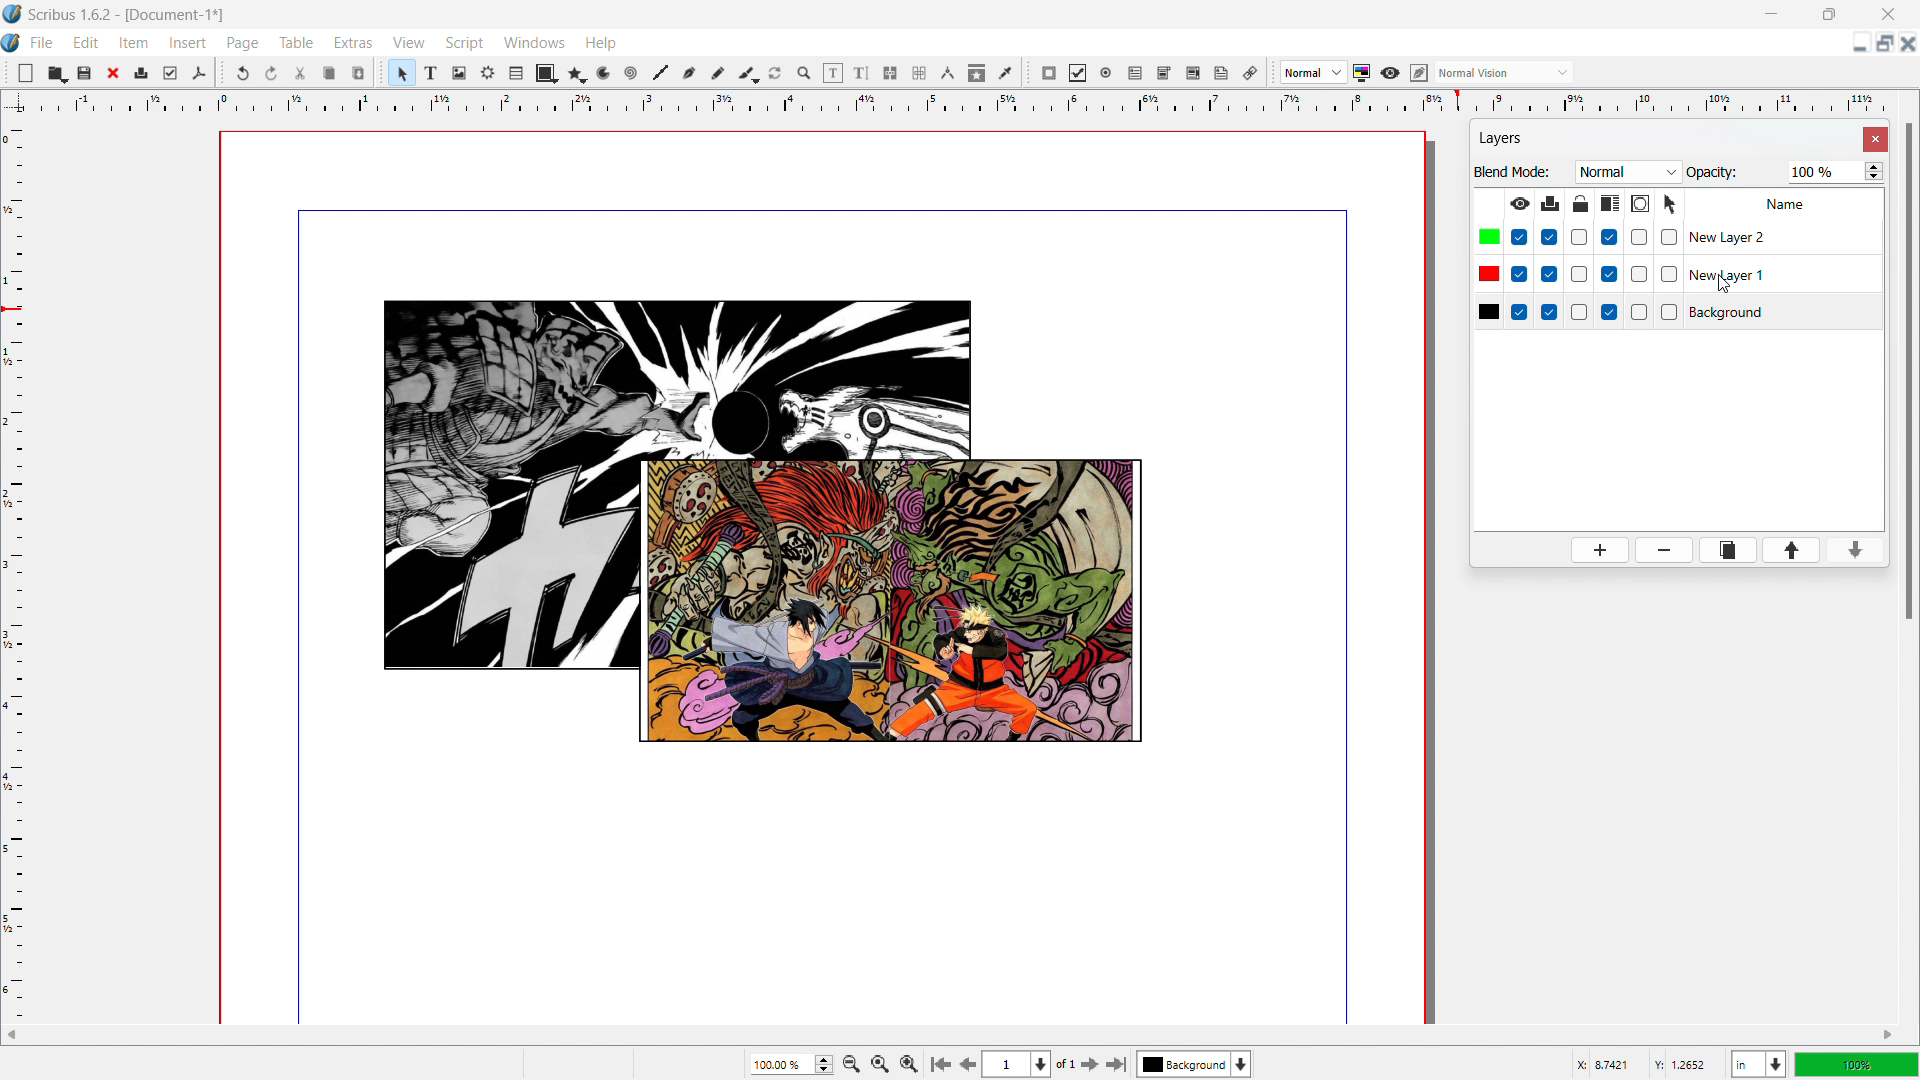 The width and height of the screenshot is (1920, 1080). I want to click on render frame, so click(488, 73).